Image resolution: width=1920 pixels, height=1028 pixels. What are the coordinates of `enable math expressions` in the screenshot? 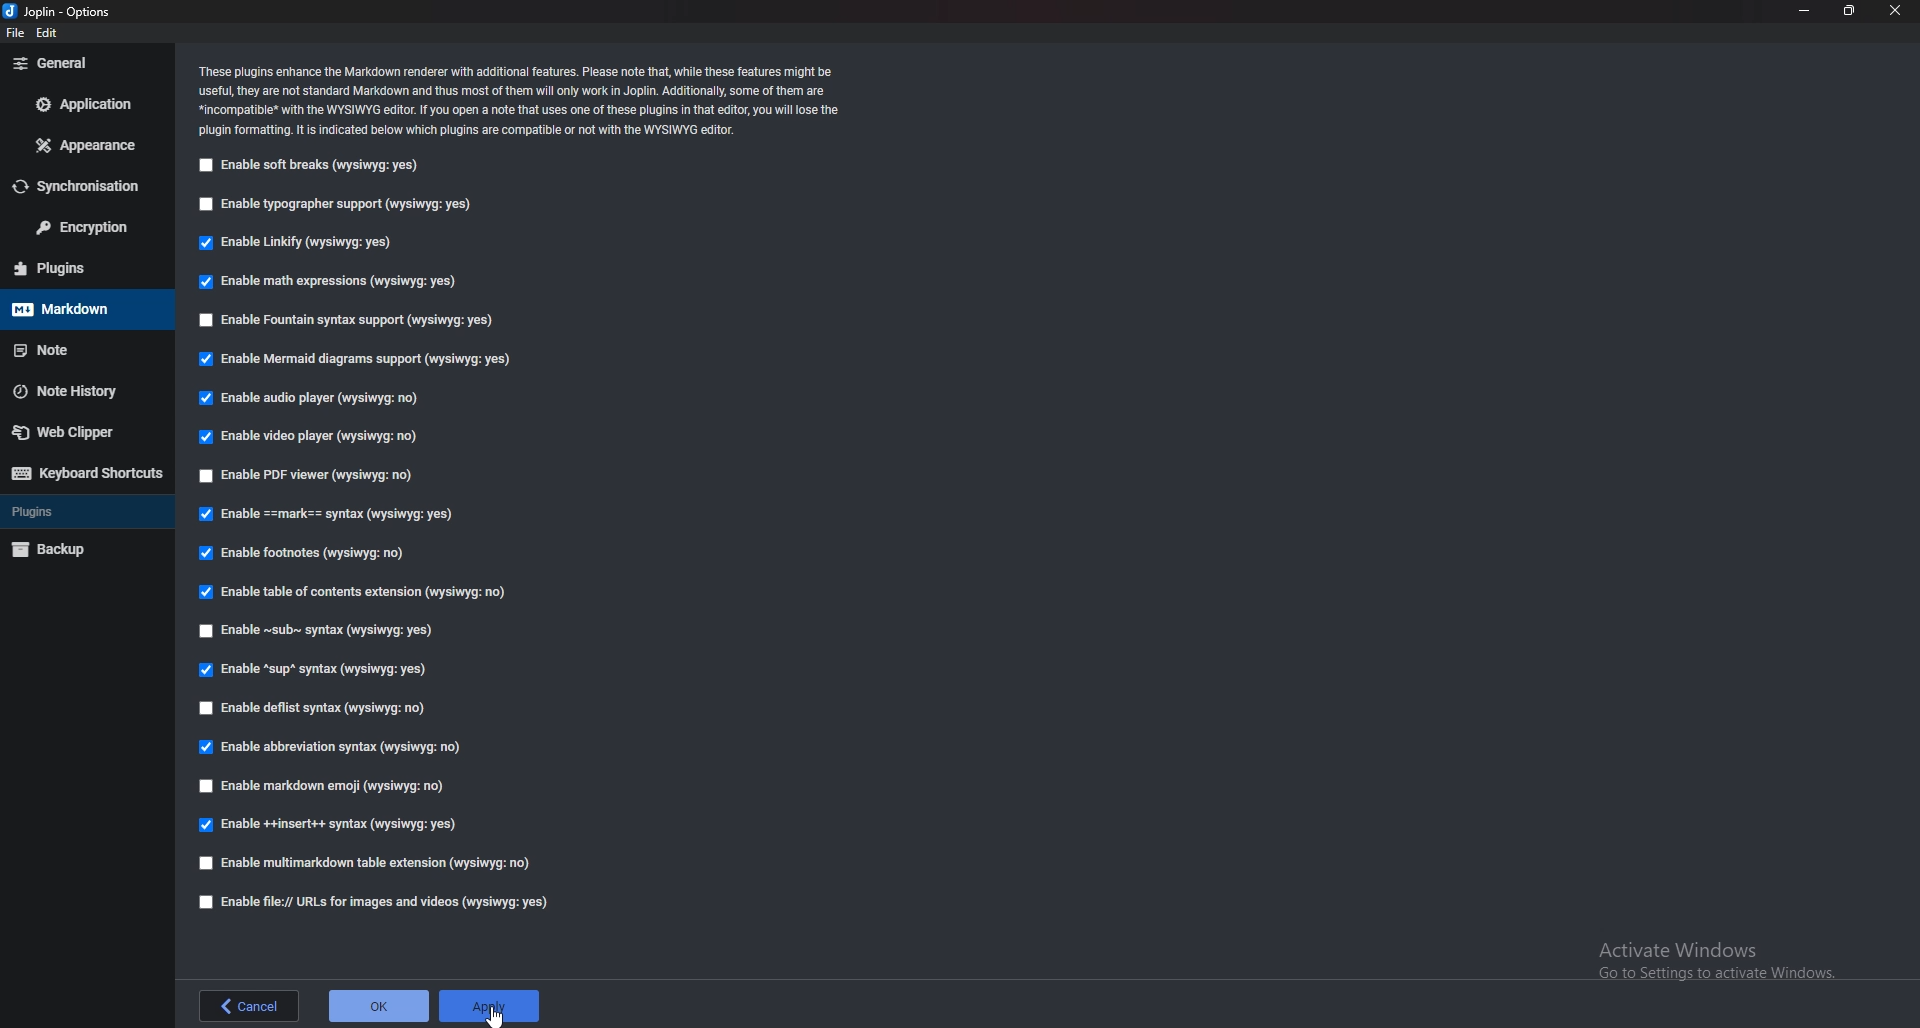 It's located at (331, 284).